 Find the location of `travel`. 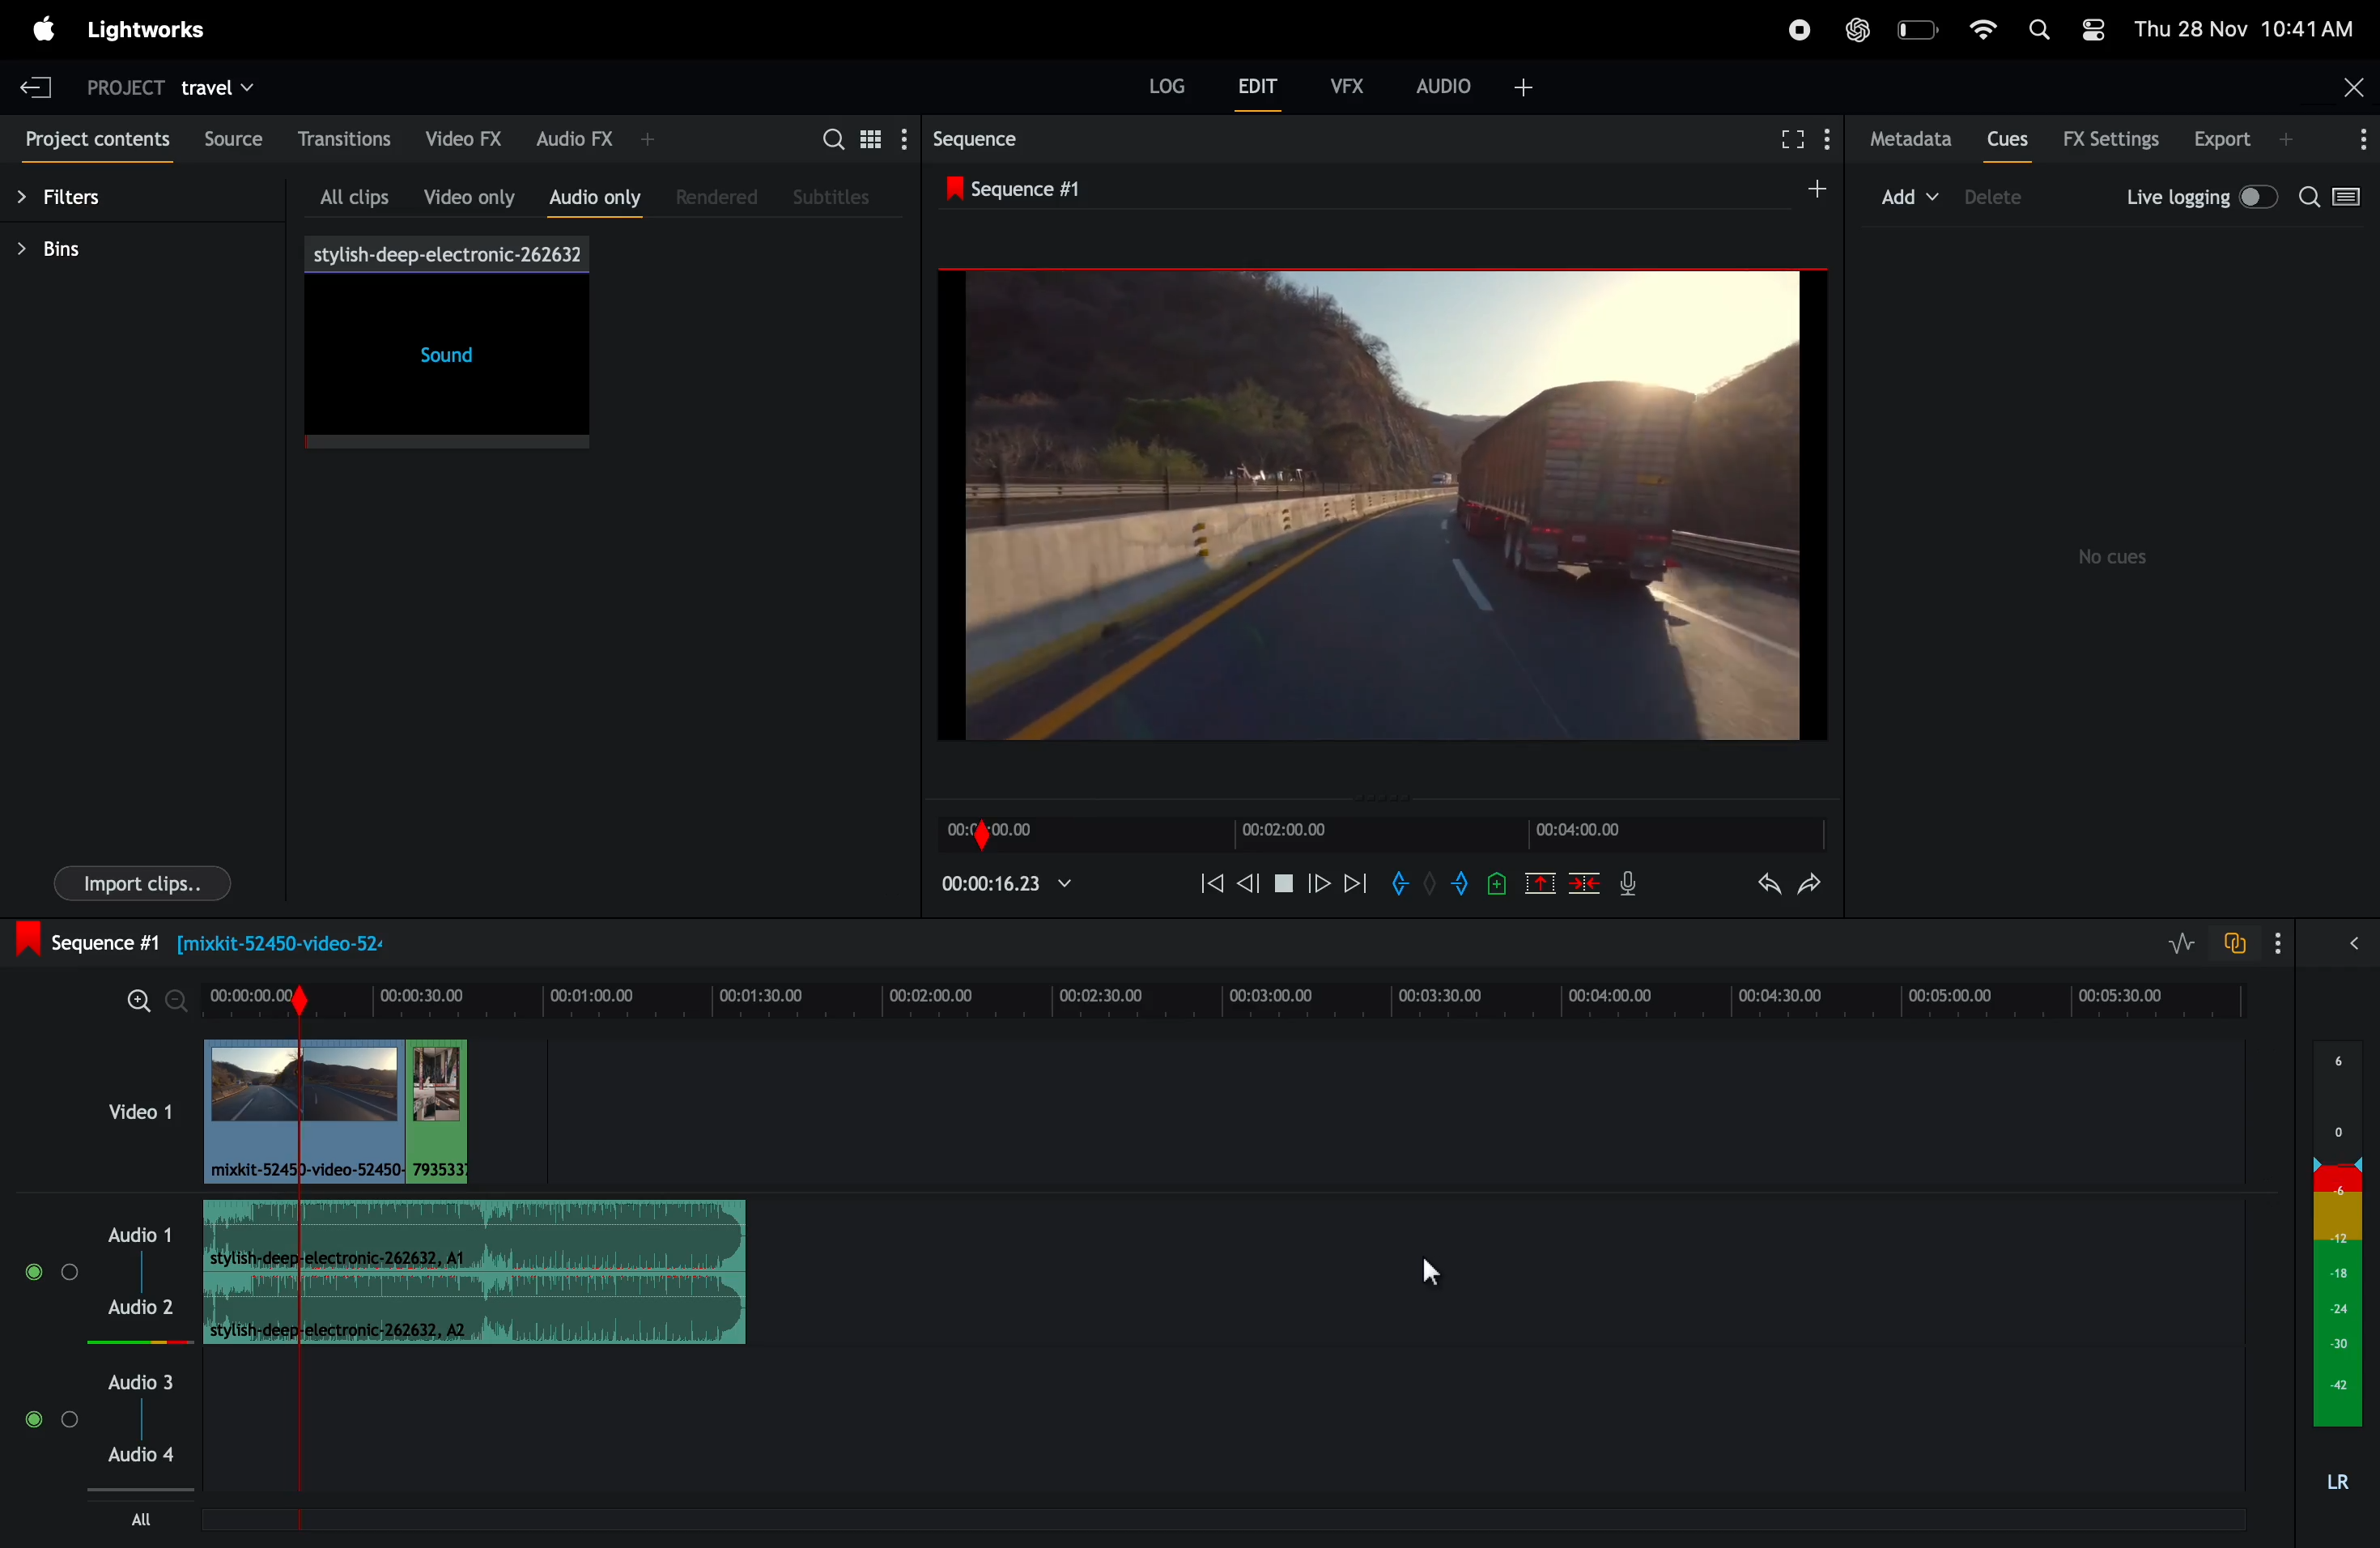

travel is located at coordinates (218, 92).